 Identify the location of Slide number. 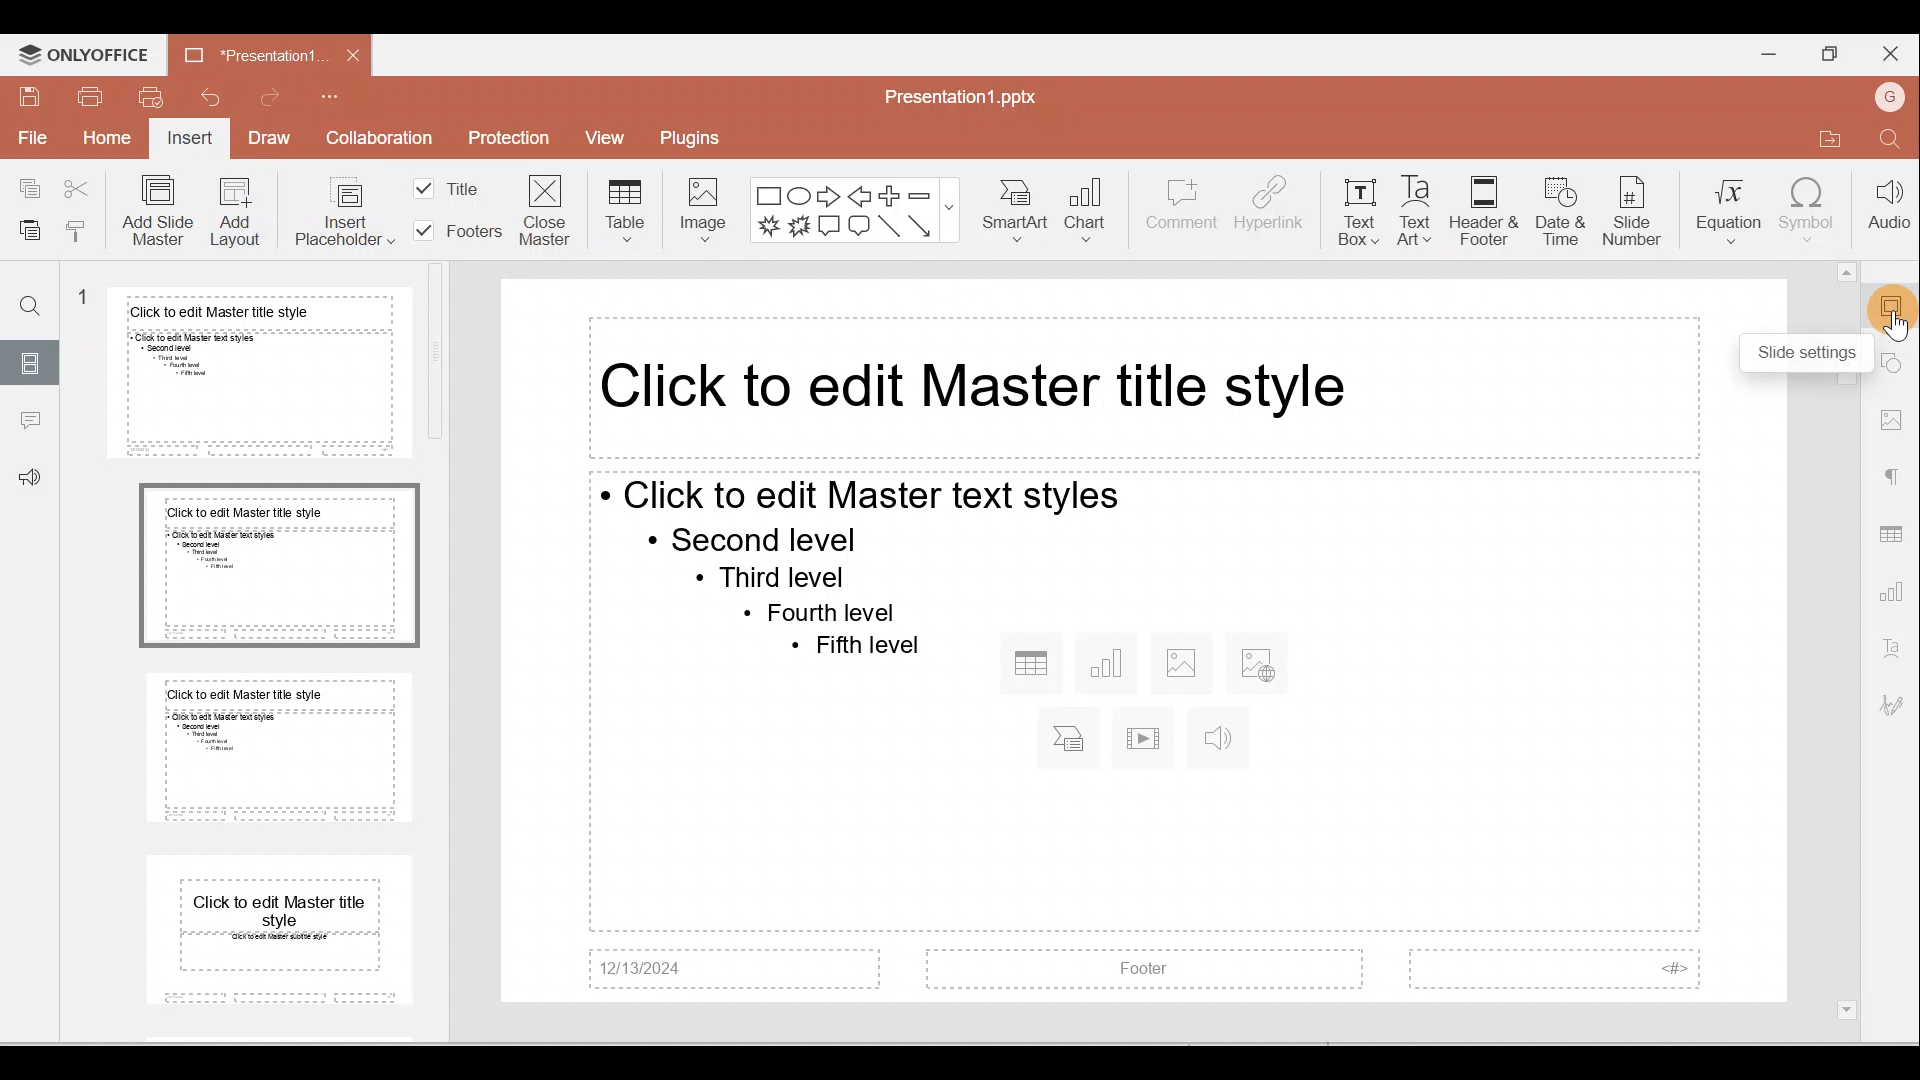
(1632, 214).